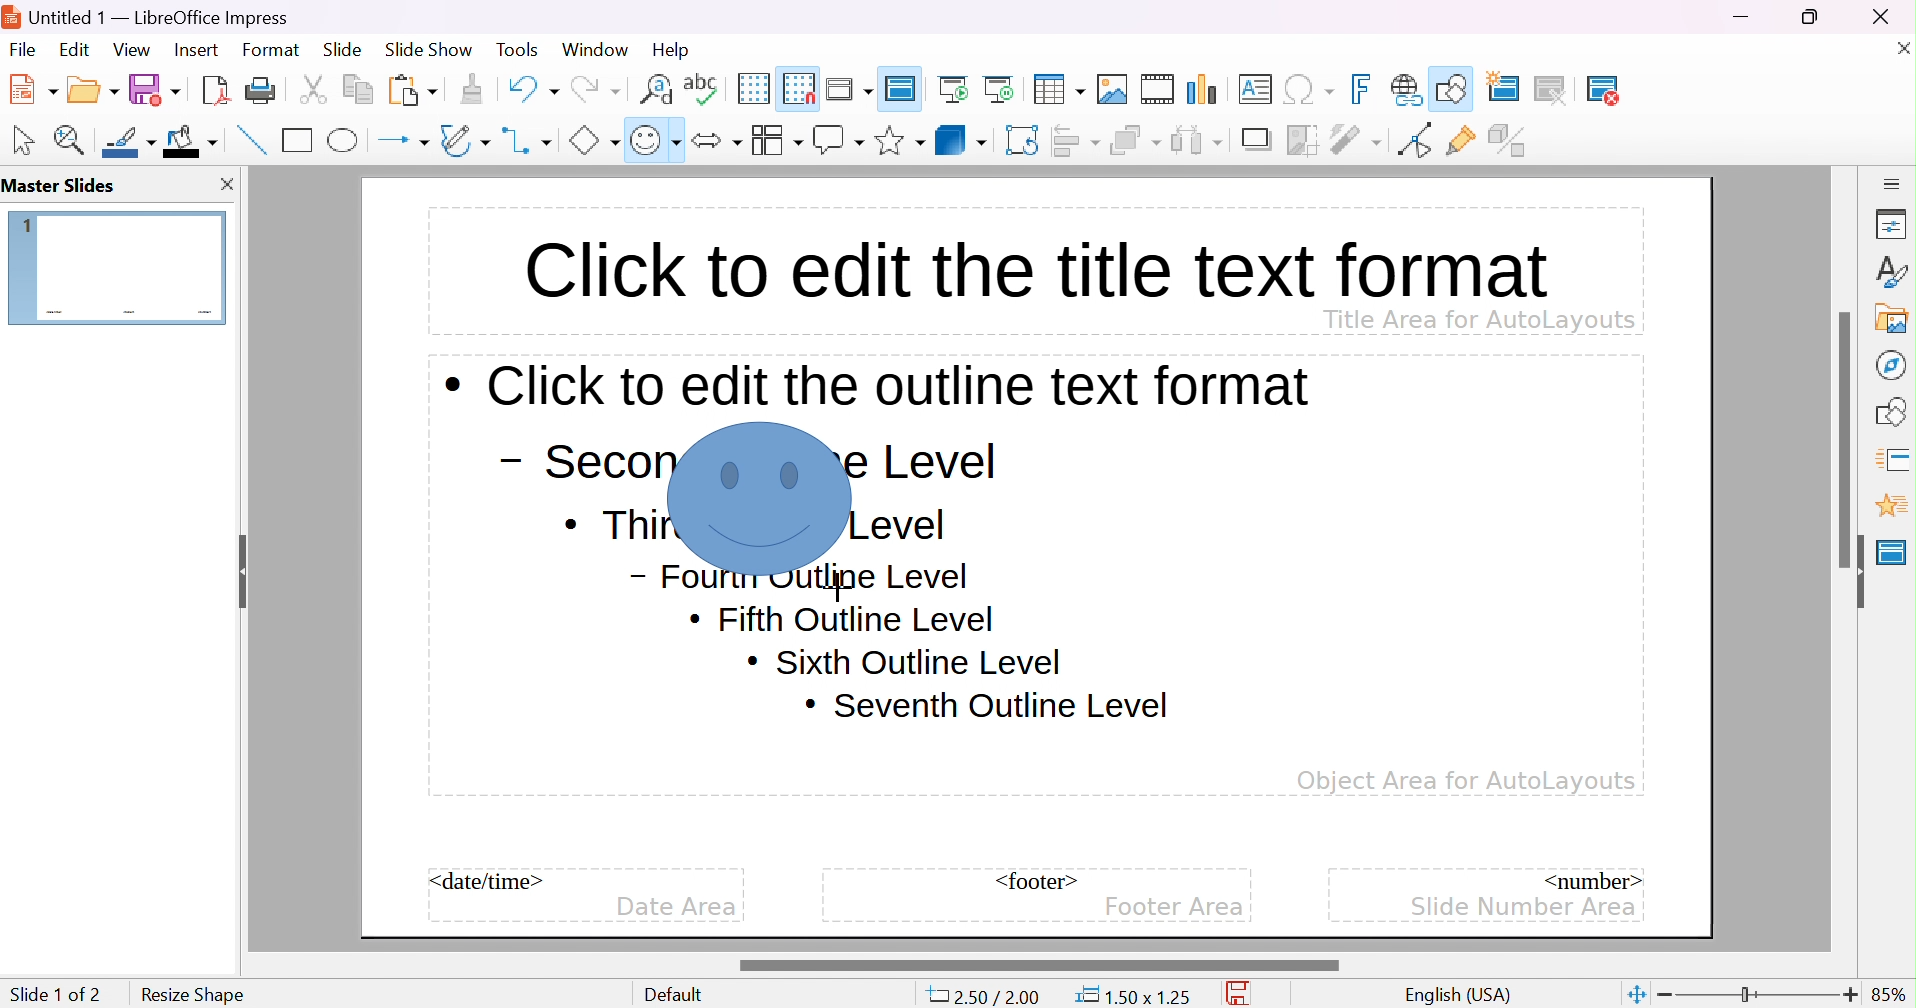 This screenshot has height=1008, width=1916. I want to click on 85%, so click(1890, 994).